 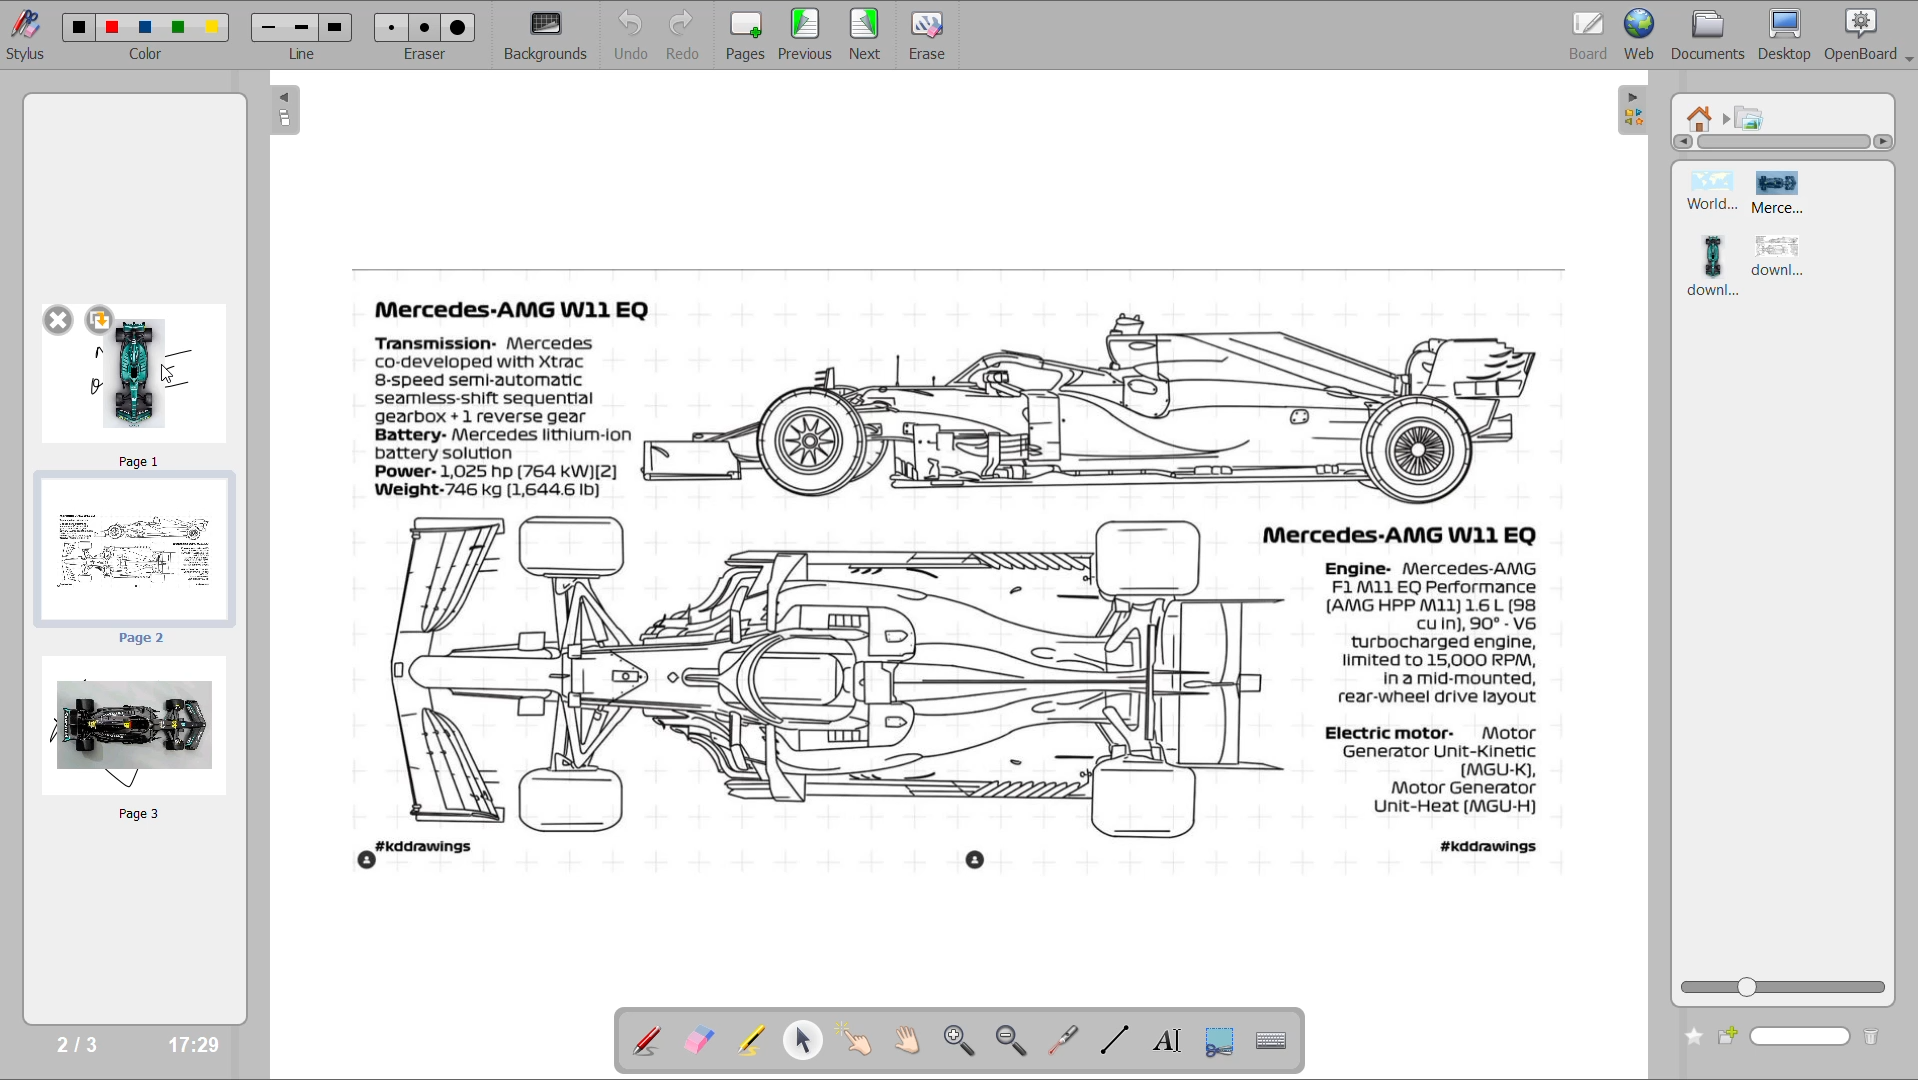 I want to click on delete, so click(x=1876, y=1034).